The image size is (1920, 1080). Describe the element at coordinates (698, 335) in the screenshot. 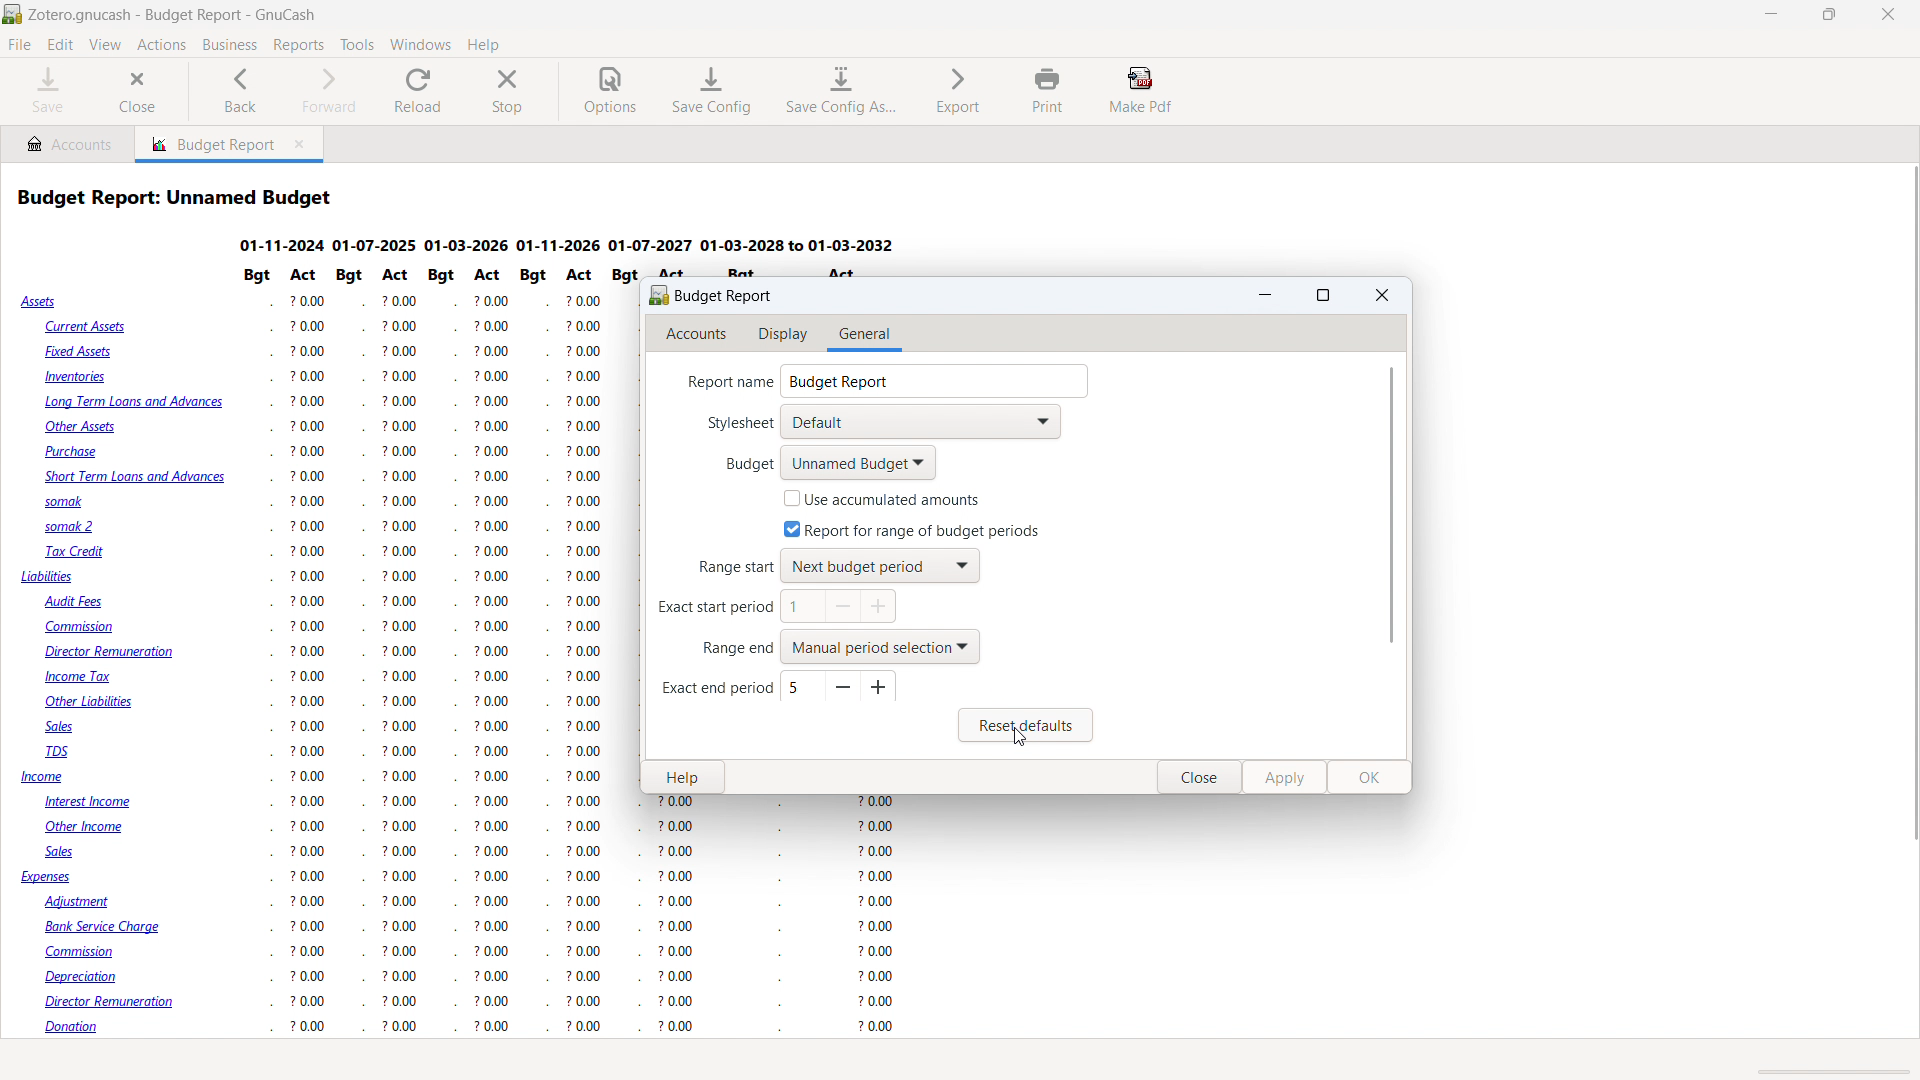

I see `accounts` at that location.